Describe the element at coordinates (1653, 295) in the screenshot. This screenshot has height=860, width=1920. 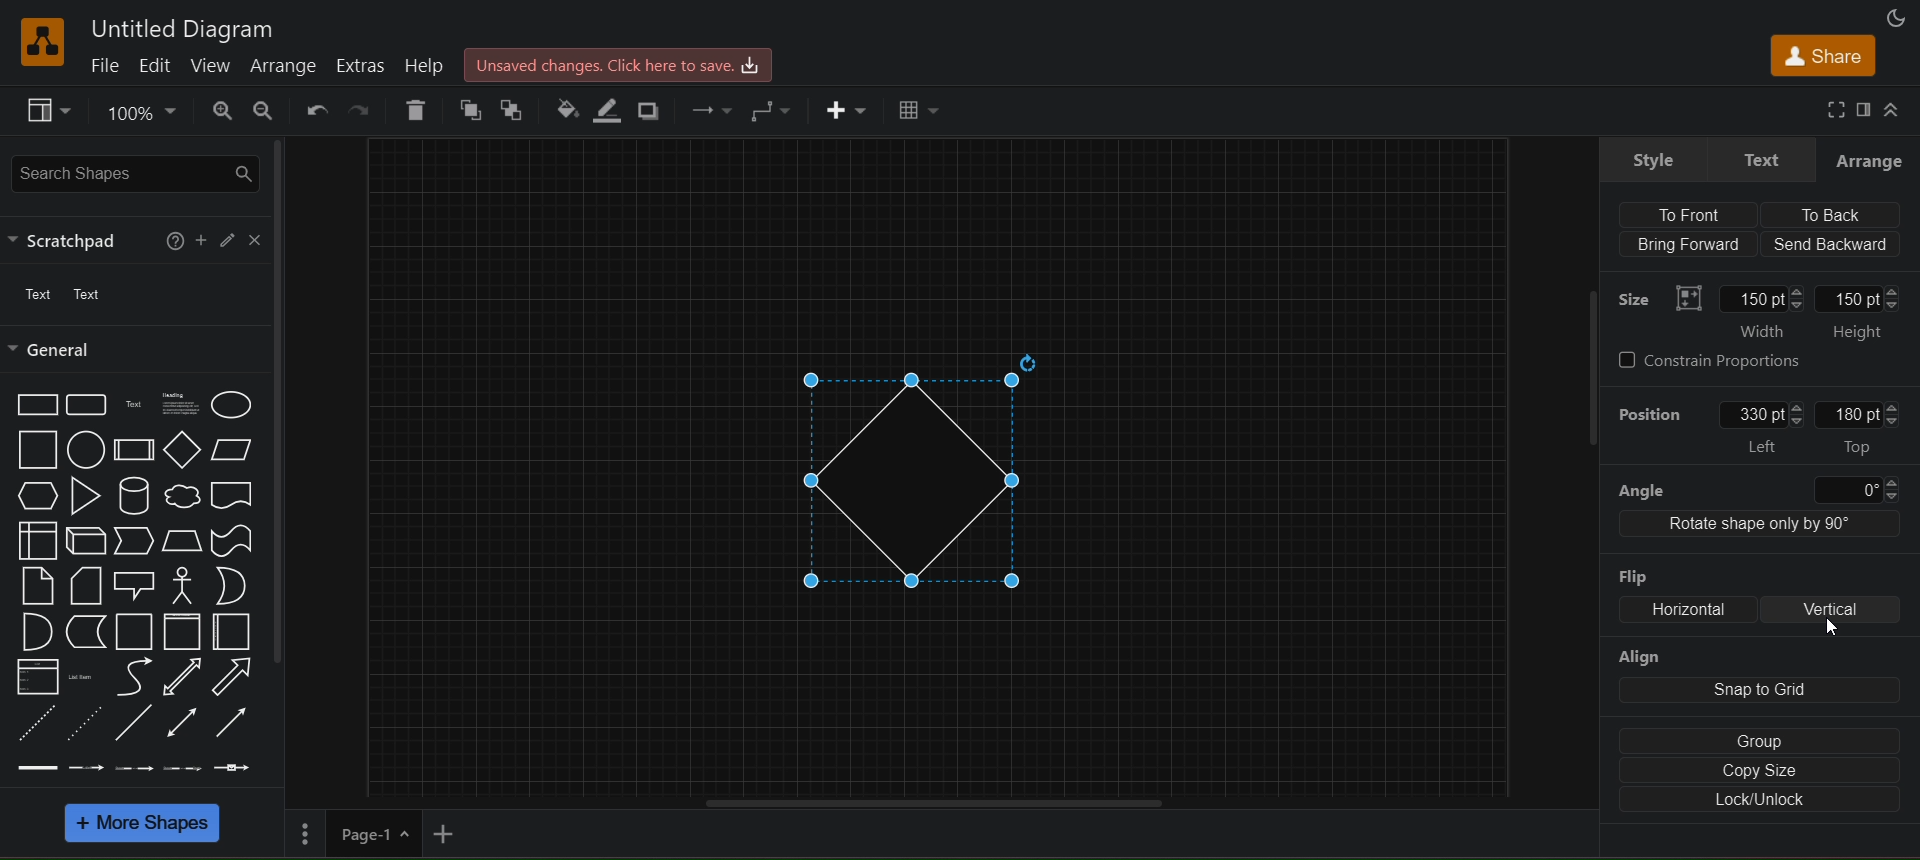
I see `size` at that location.